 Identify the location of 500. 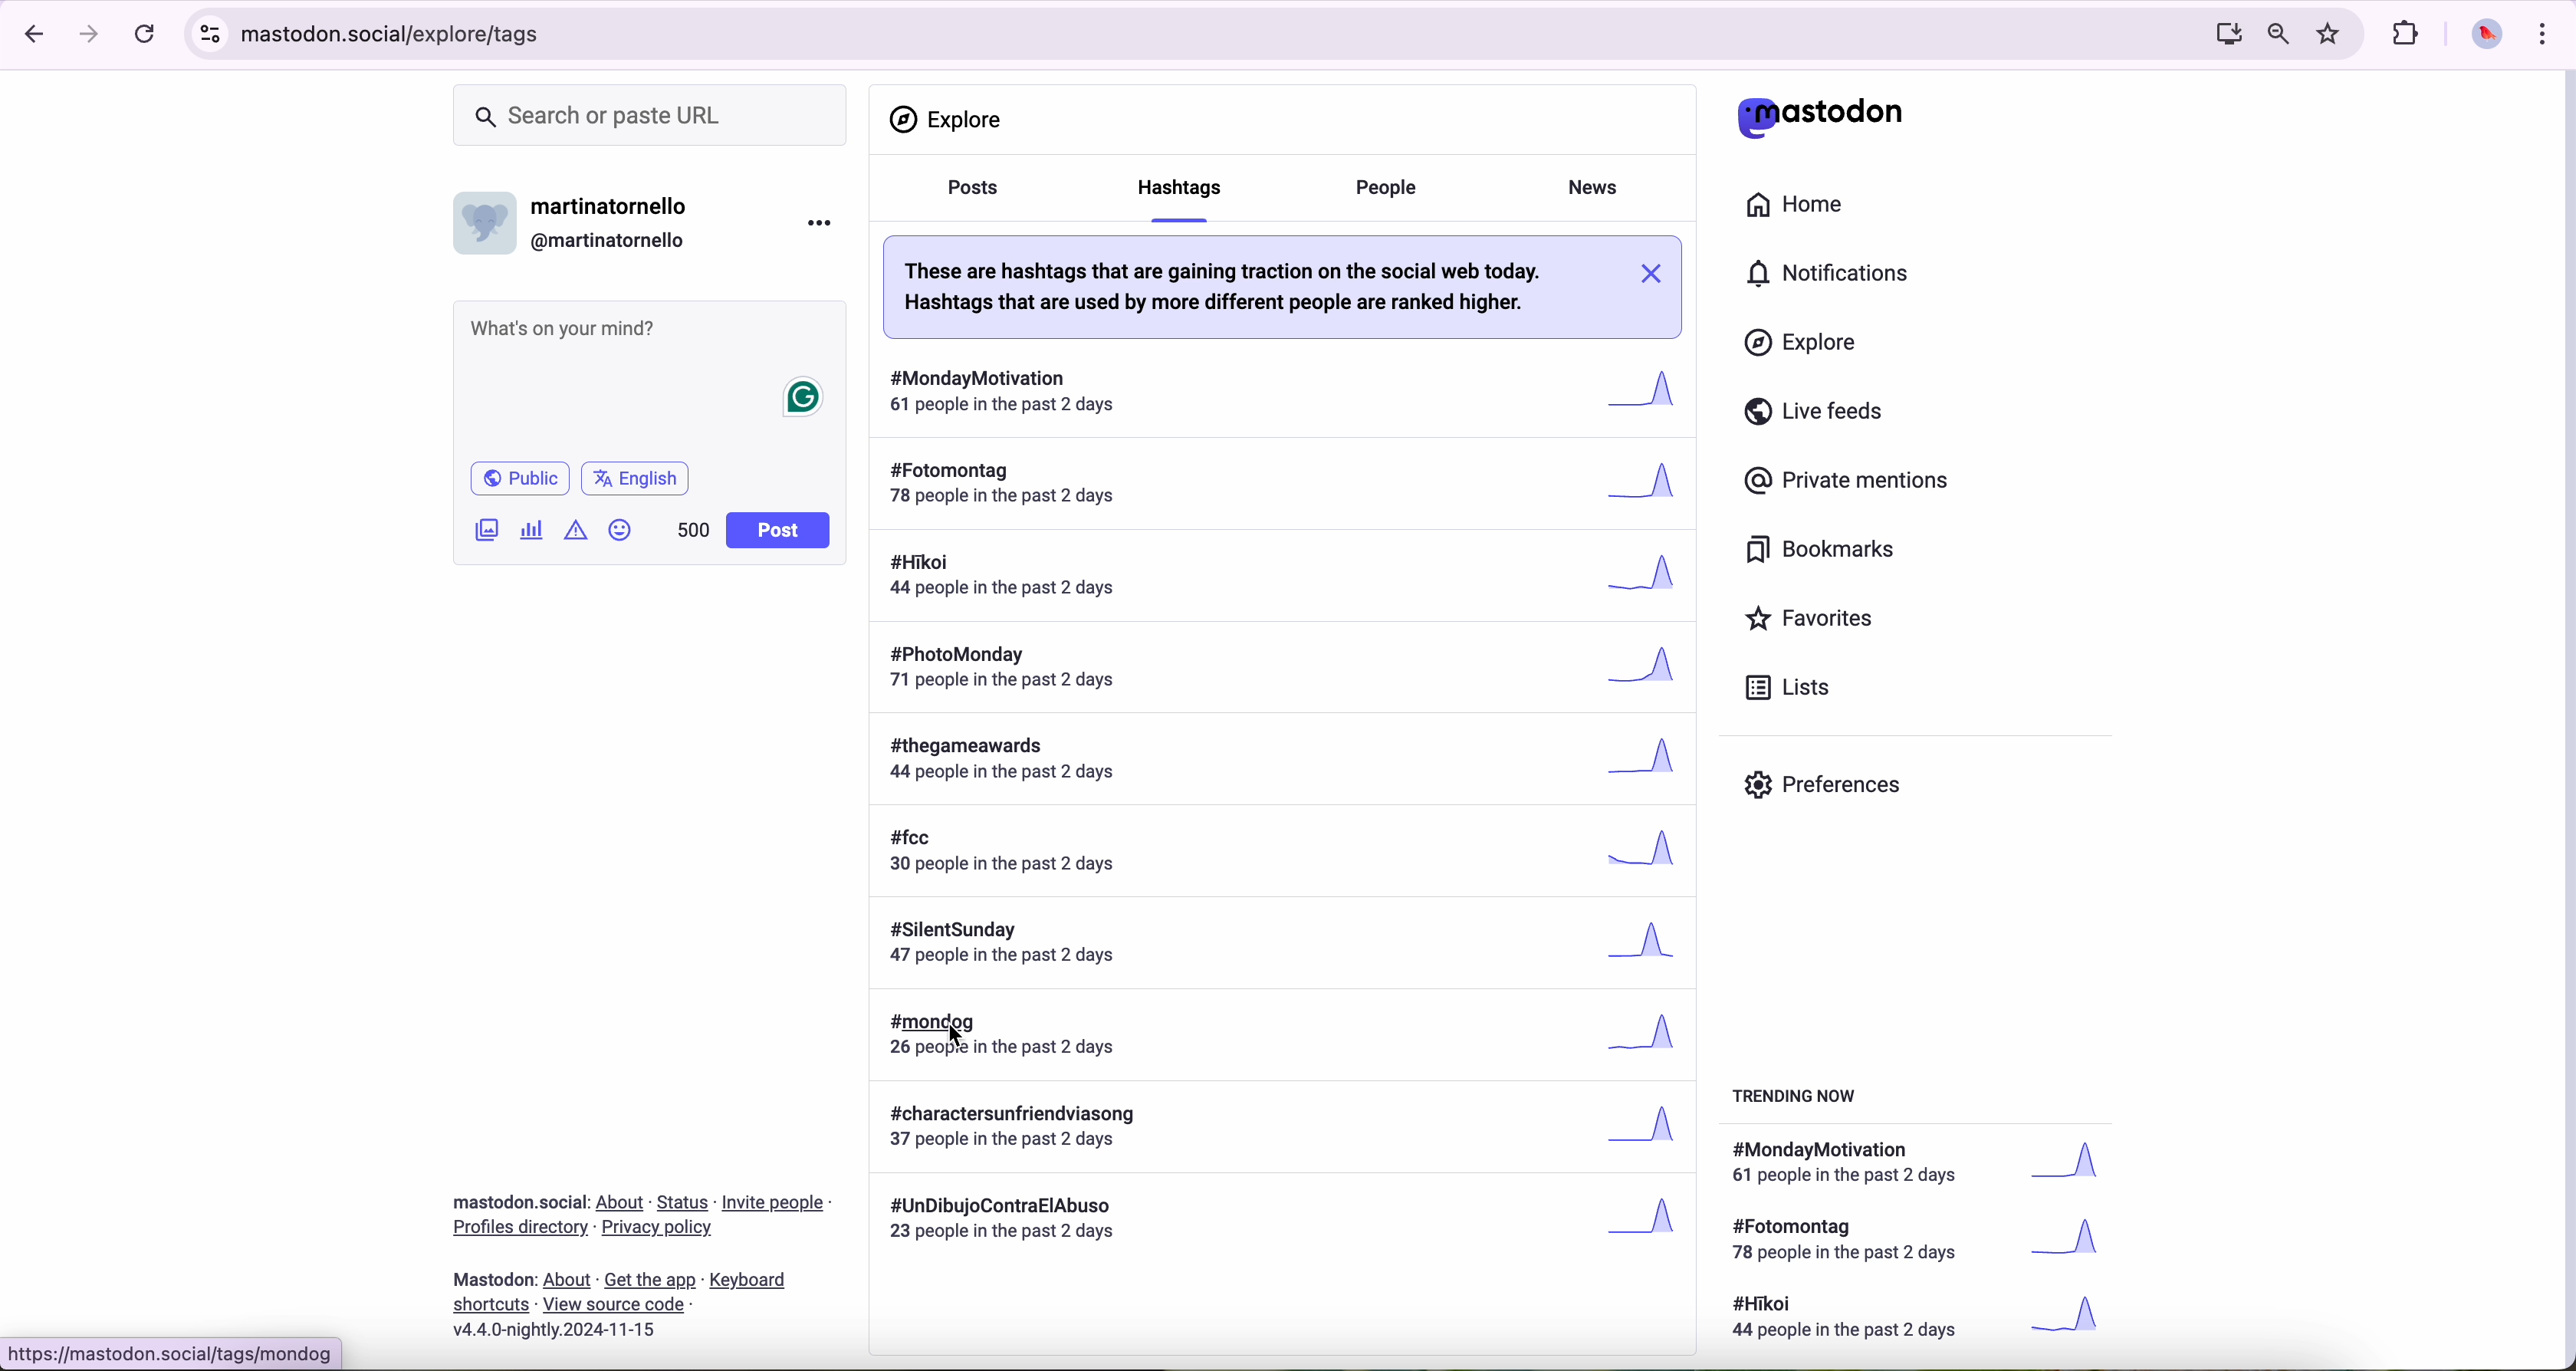
(691, 532).